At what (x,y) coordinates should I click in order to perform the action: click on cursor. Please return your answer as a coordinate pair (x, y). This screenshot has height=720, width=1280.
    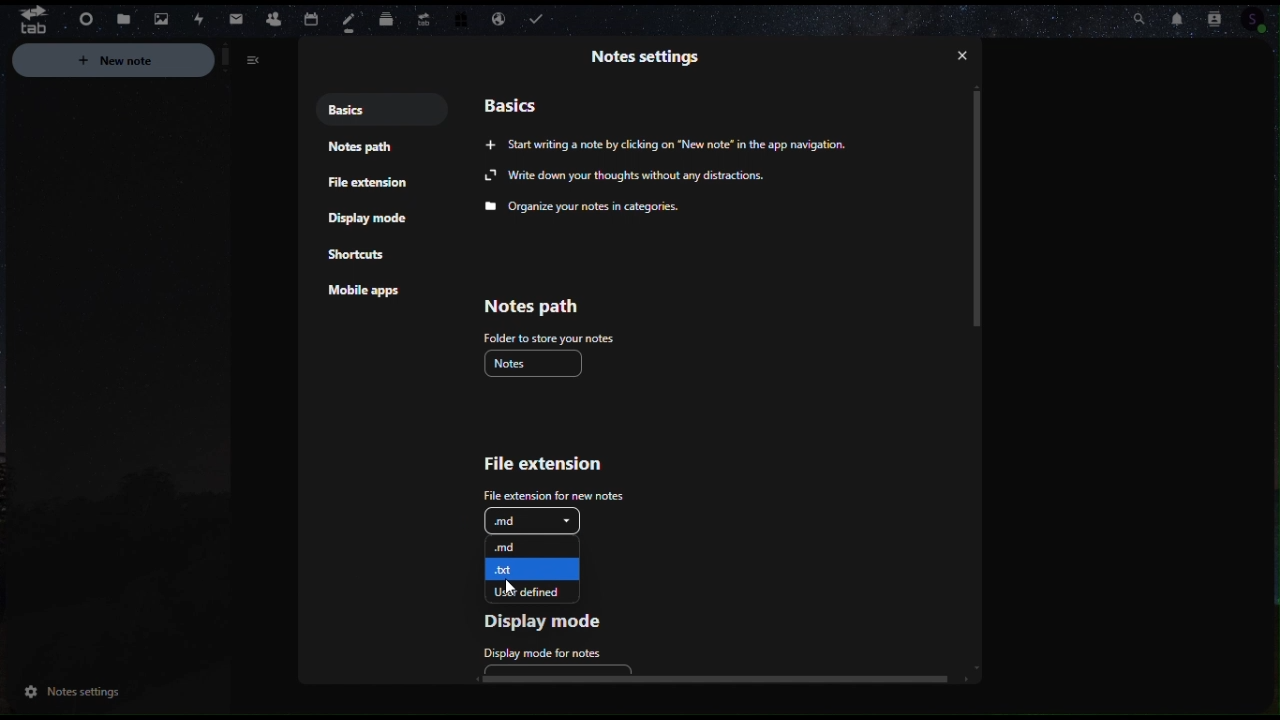
    Looking at the image, I should click on (511, 592).